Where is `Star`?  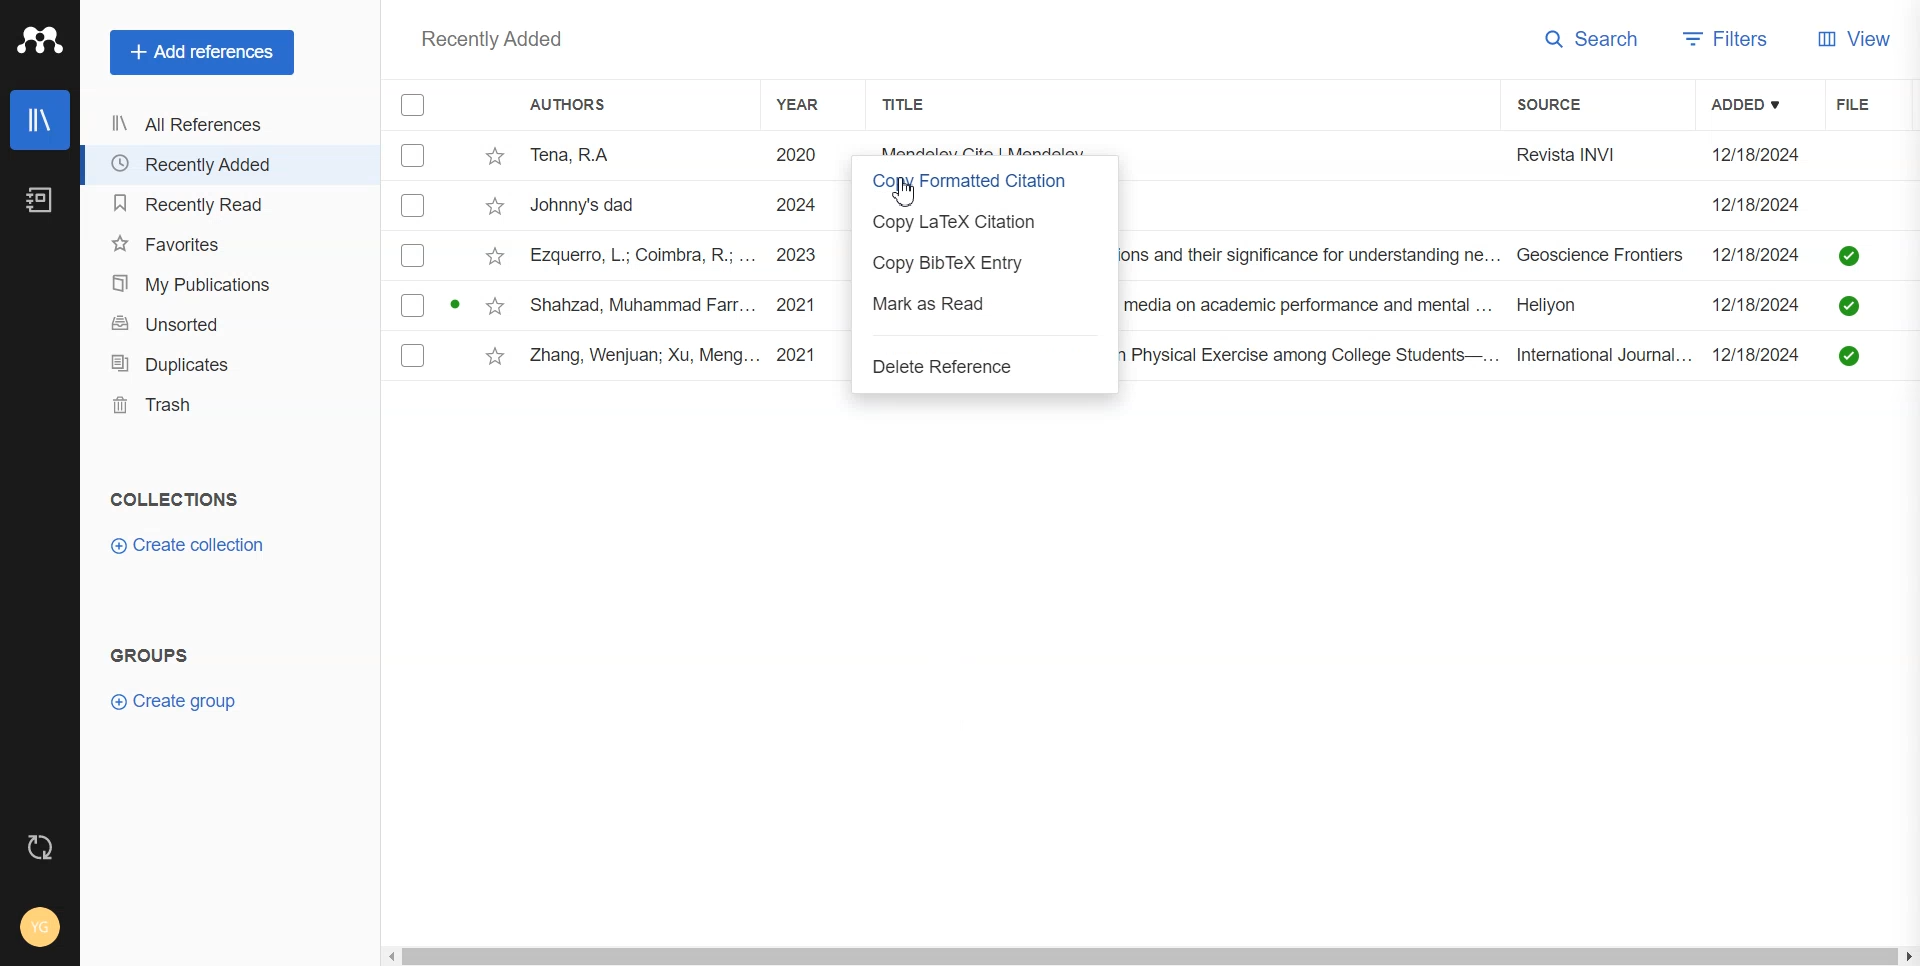 Star is located at coordinates (495, 255).